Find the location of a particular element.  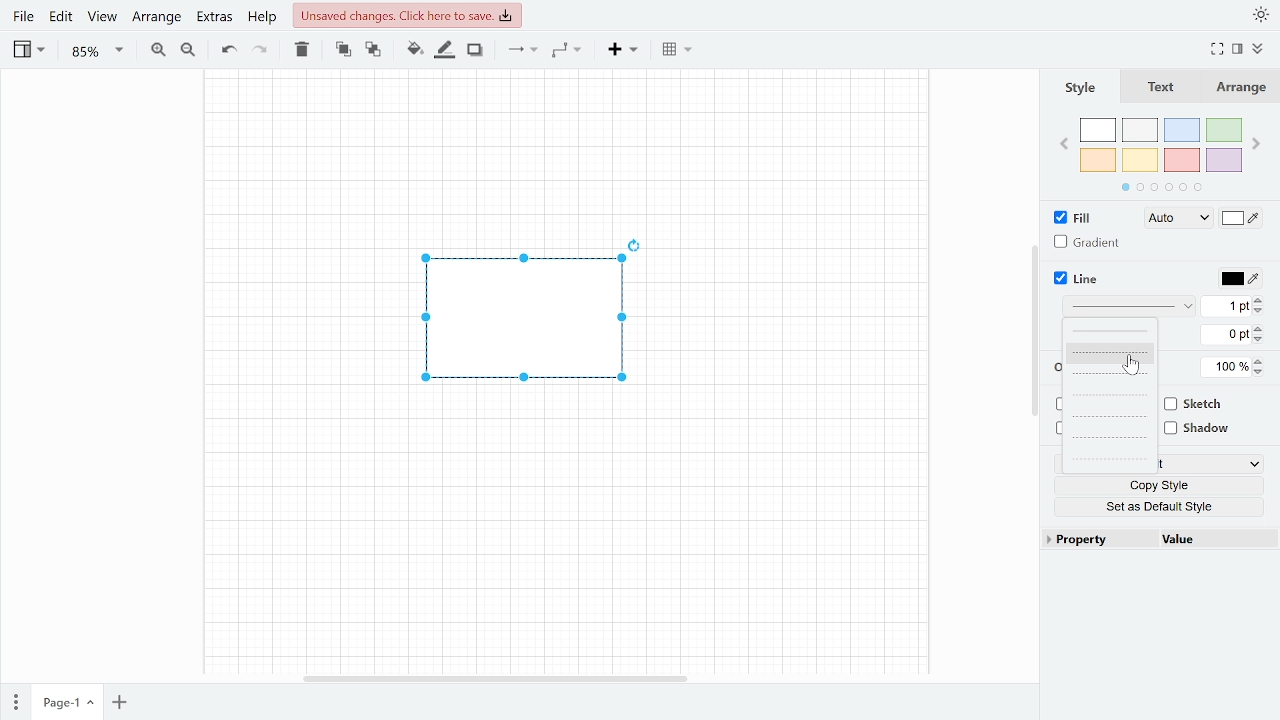

Fill style is located at coordinates (1171, 218).